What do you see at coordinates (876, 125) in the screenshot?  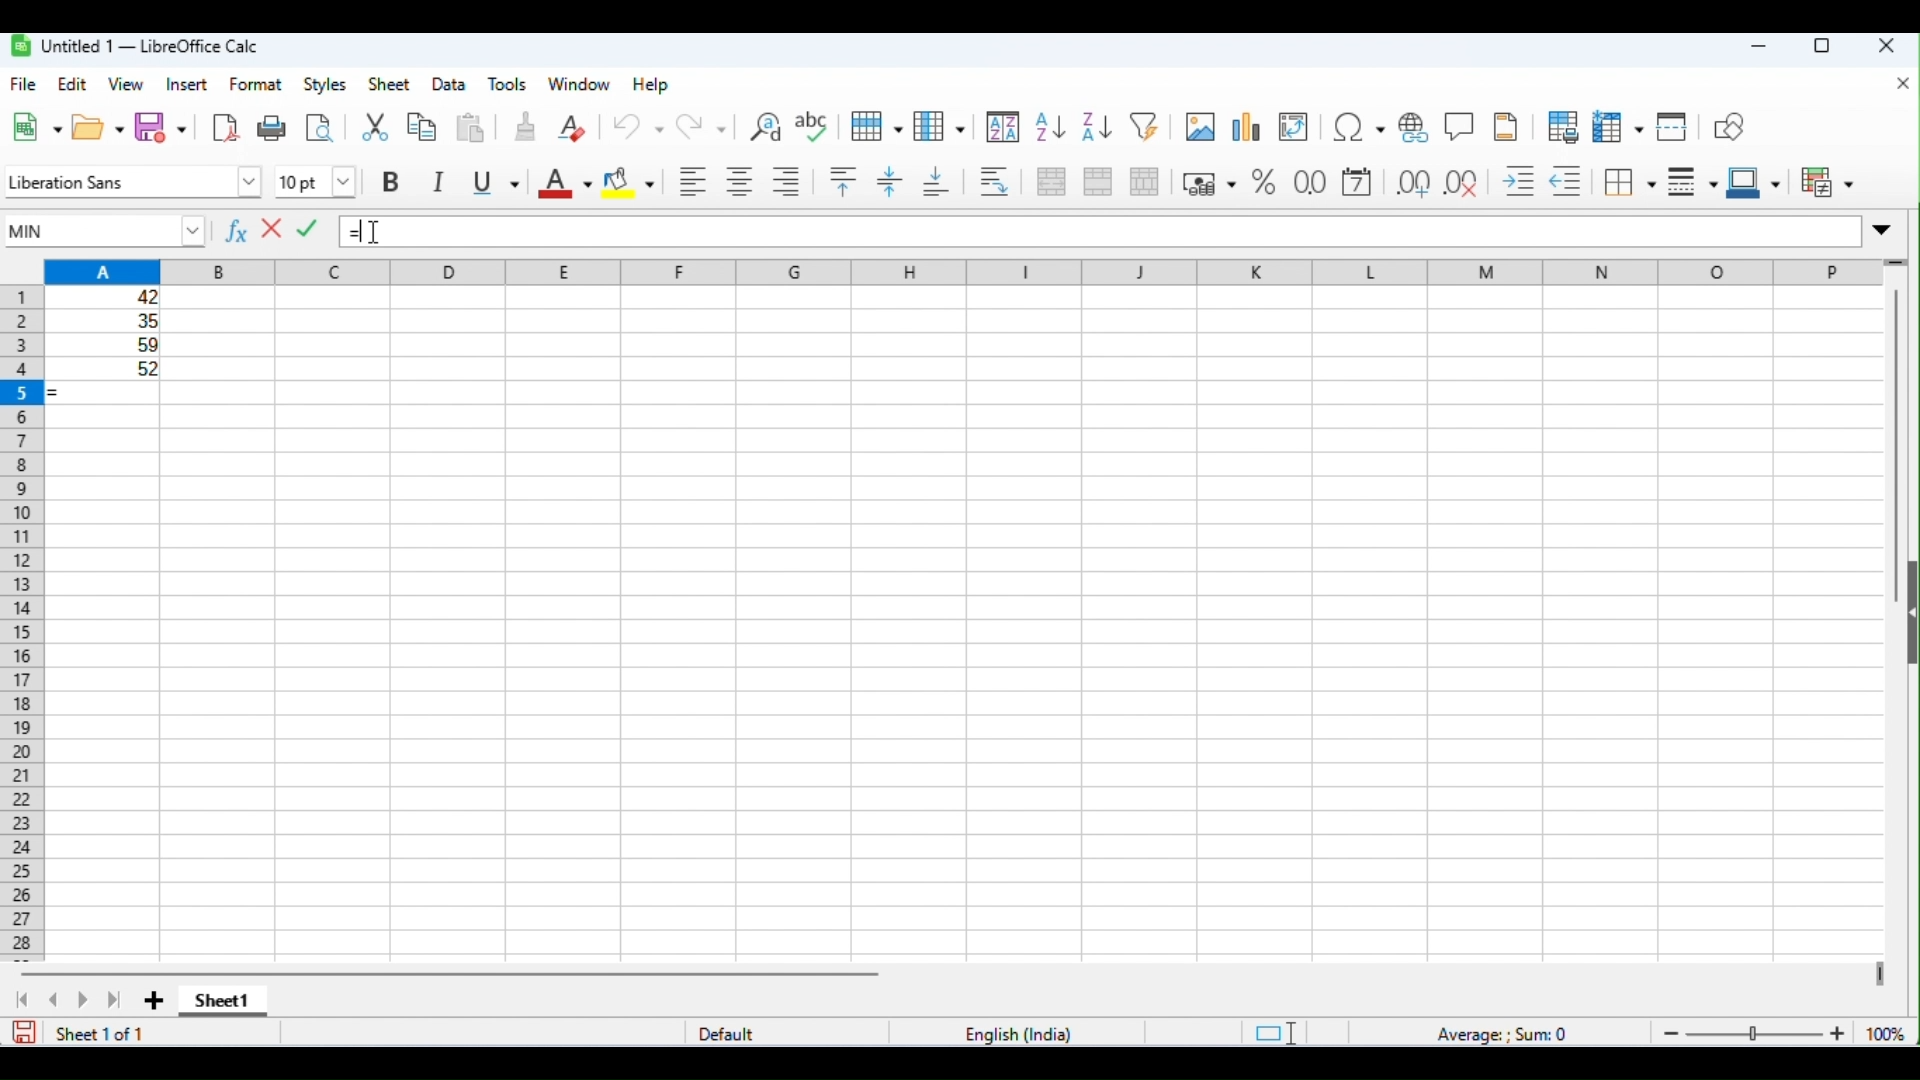 I see `row` at bounding box center [876, 125].